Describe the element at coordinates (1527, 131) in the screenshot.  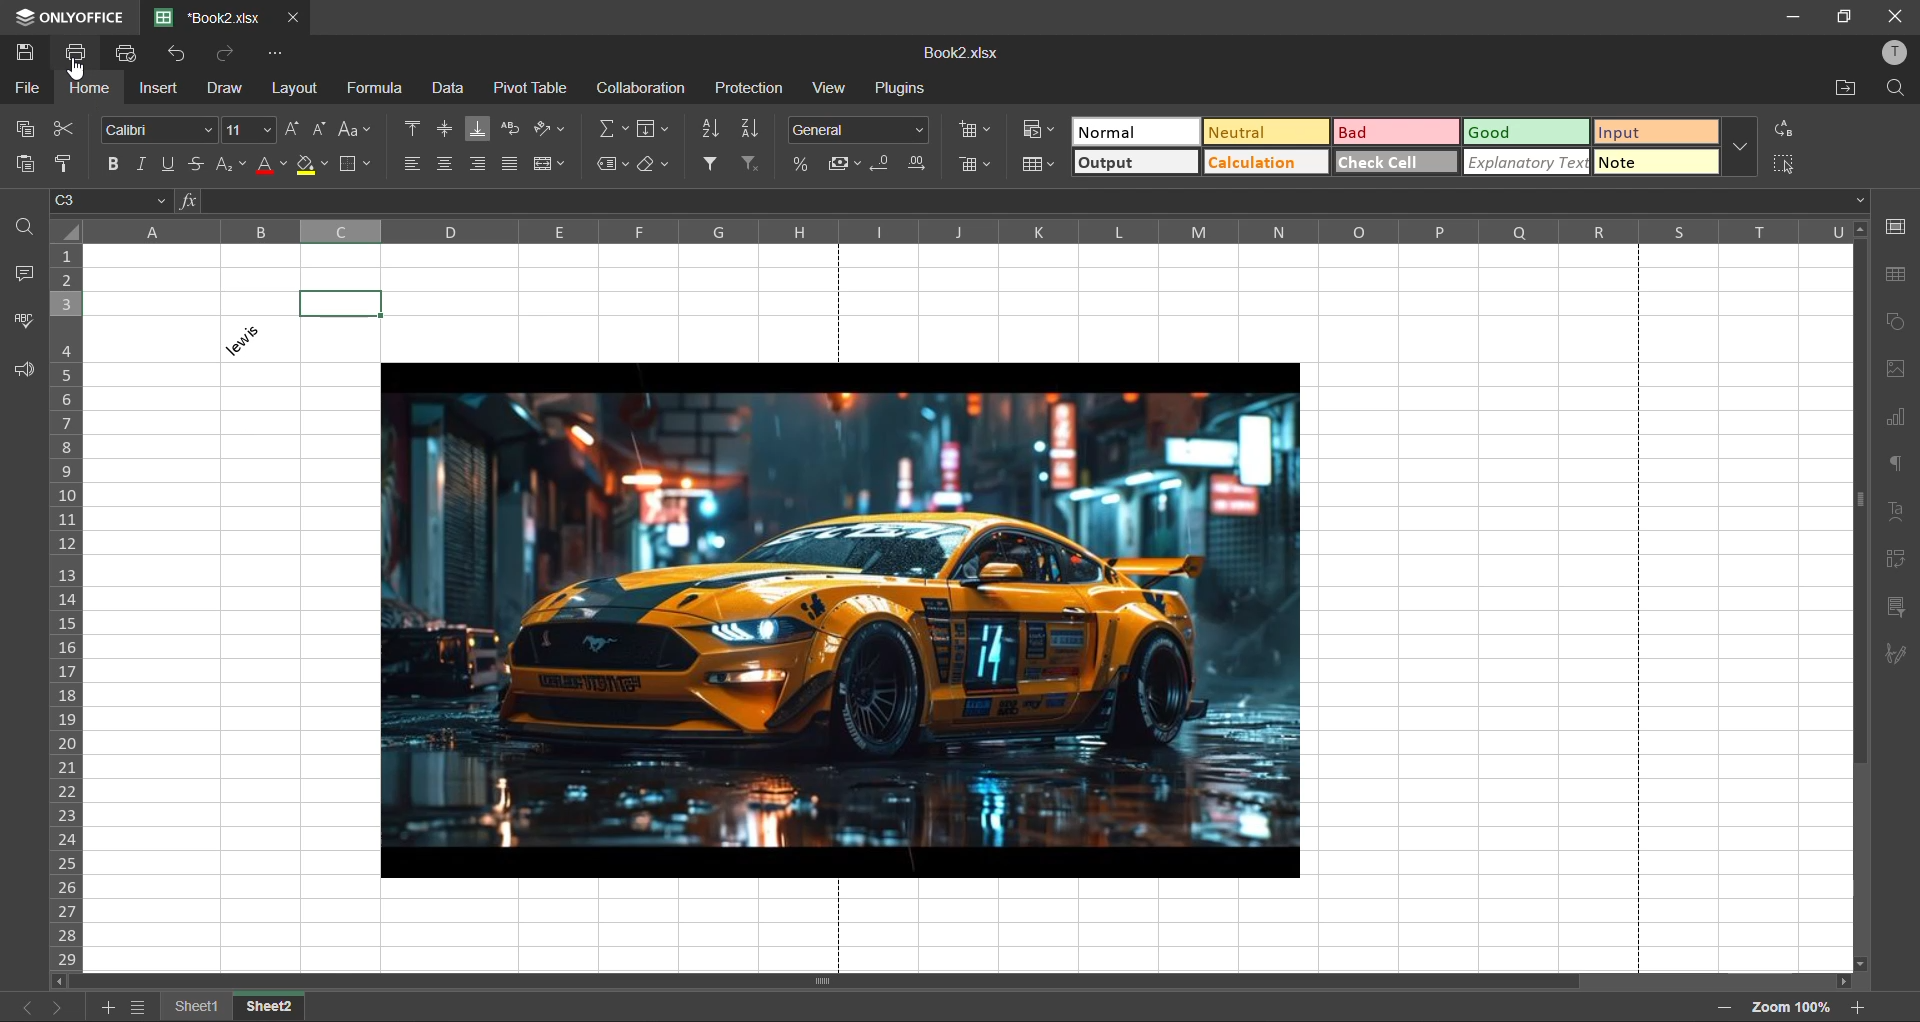
I see `good` at that location.